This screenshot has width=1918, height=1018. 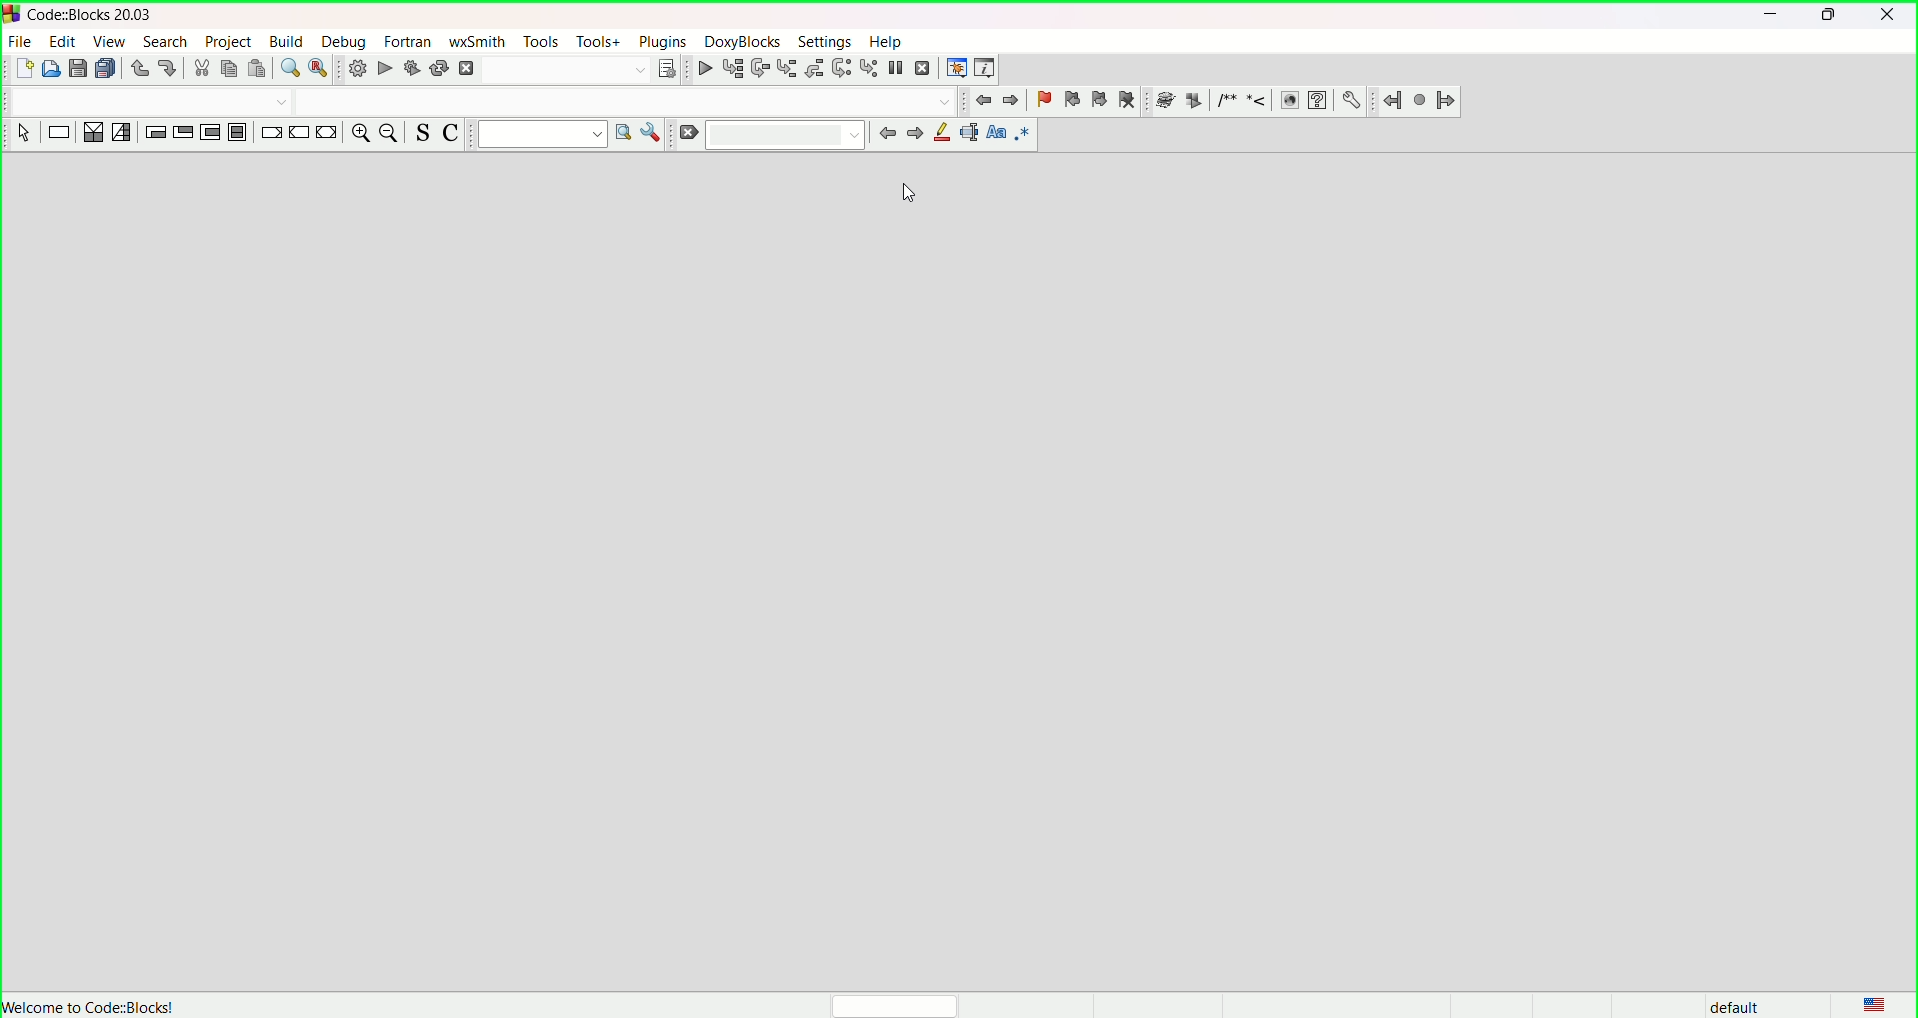 I want to click on clear, so click(x=689, y=132).